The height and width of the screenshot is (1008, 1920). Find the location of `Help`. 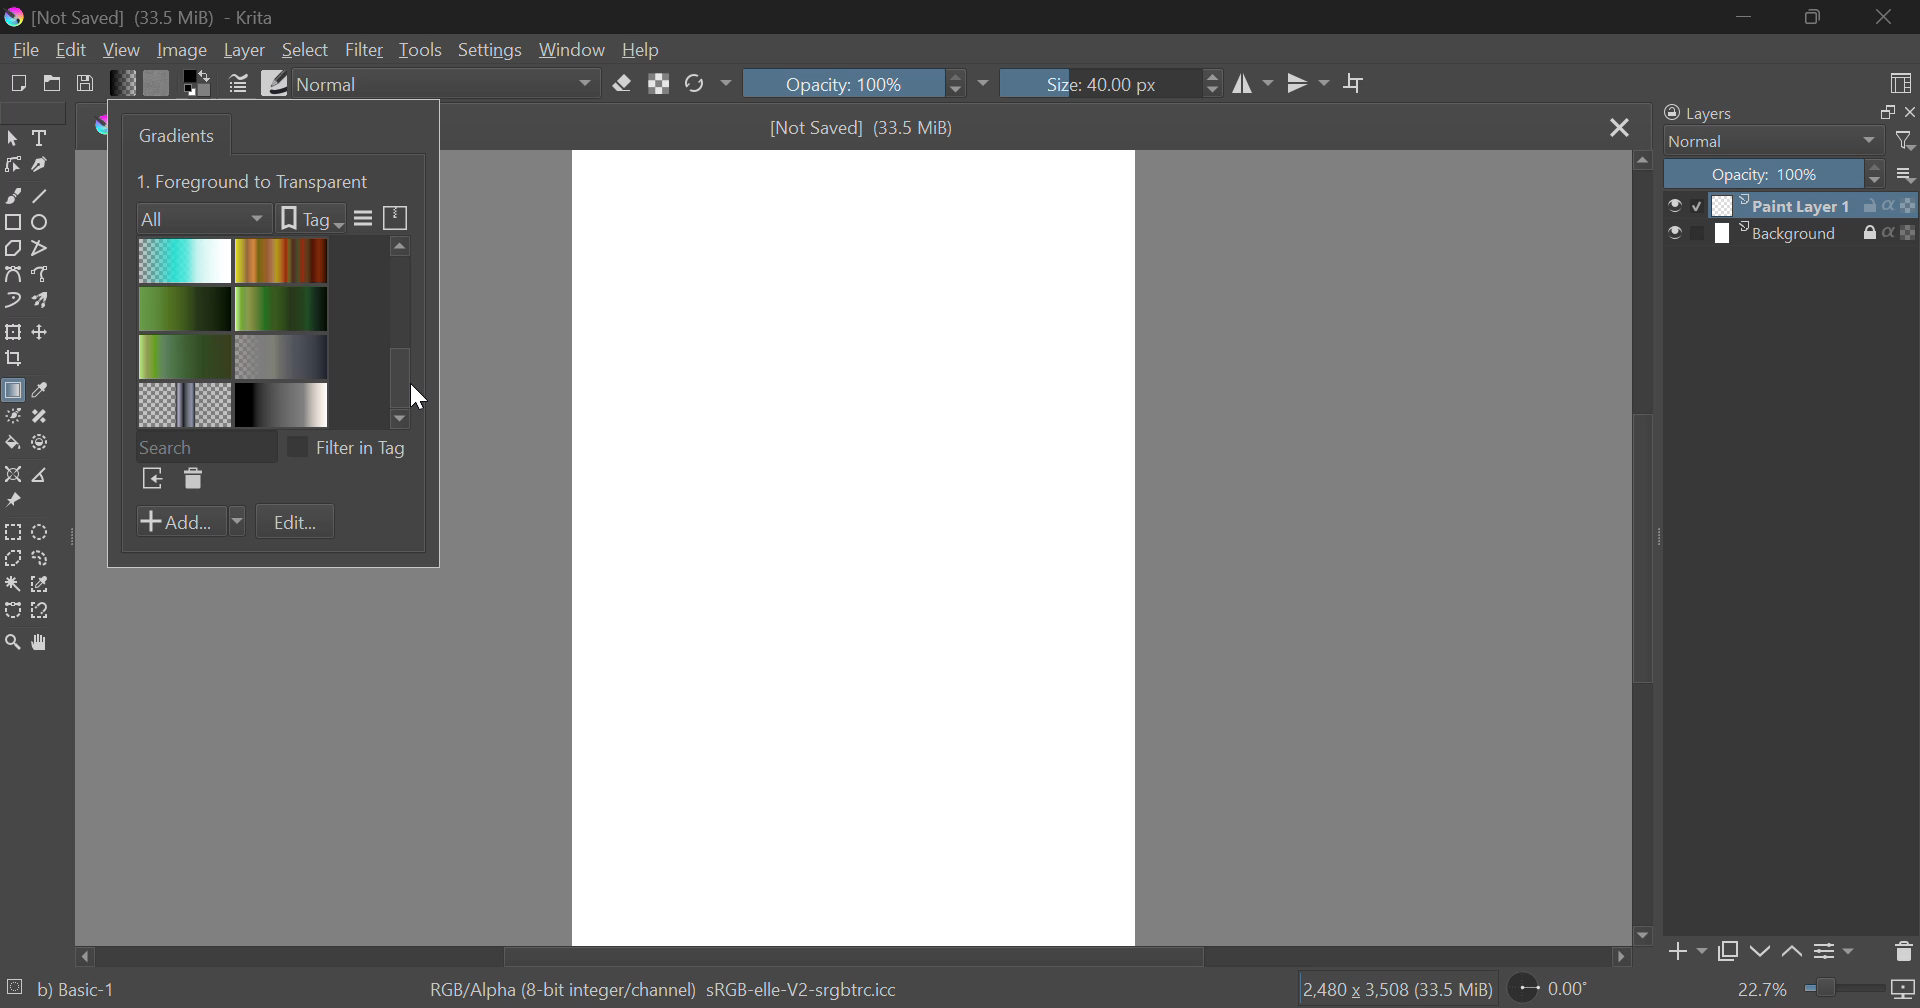

Help is located at coordinates (641, 49).